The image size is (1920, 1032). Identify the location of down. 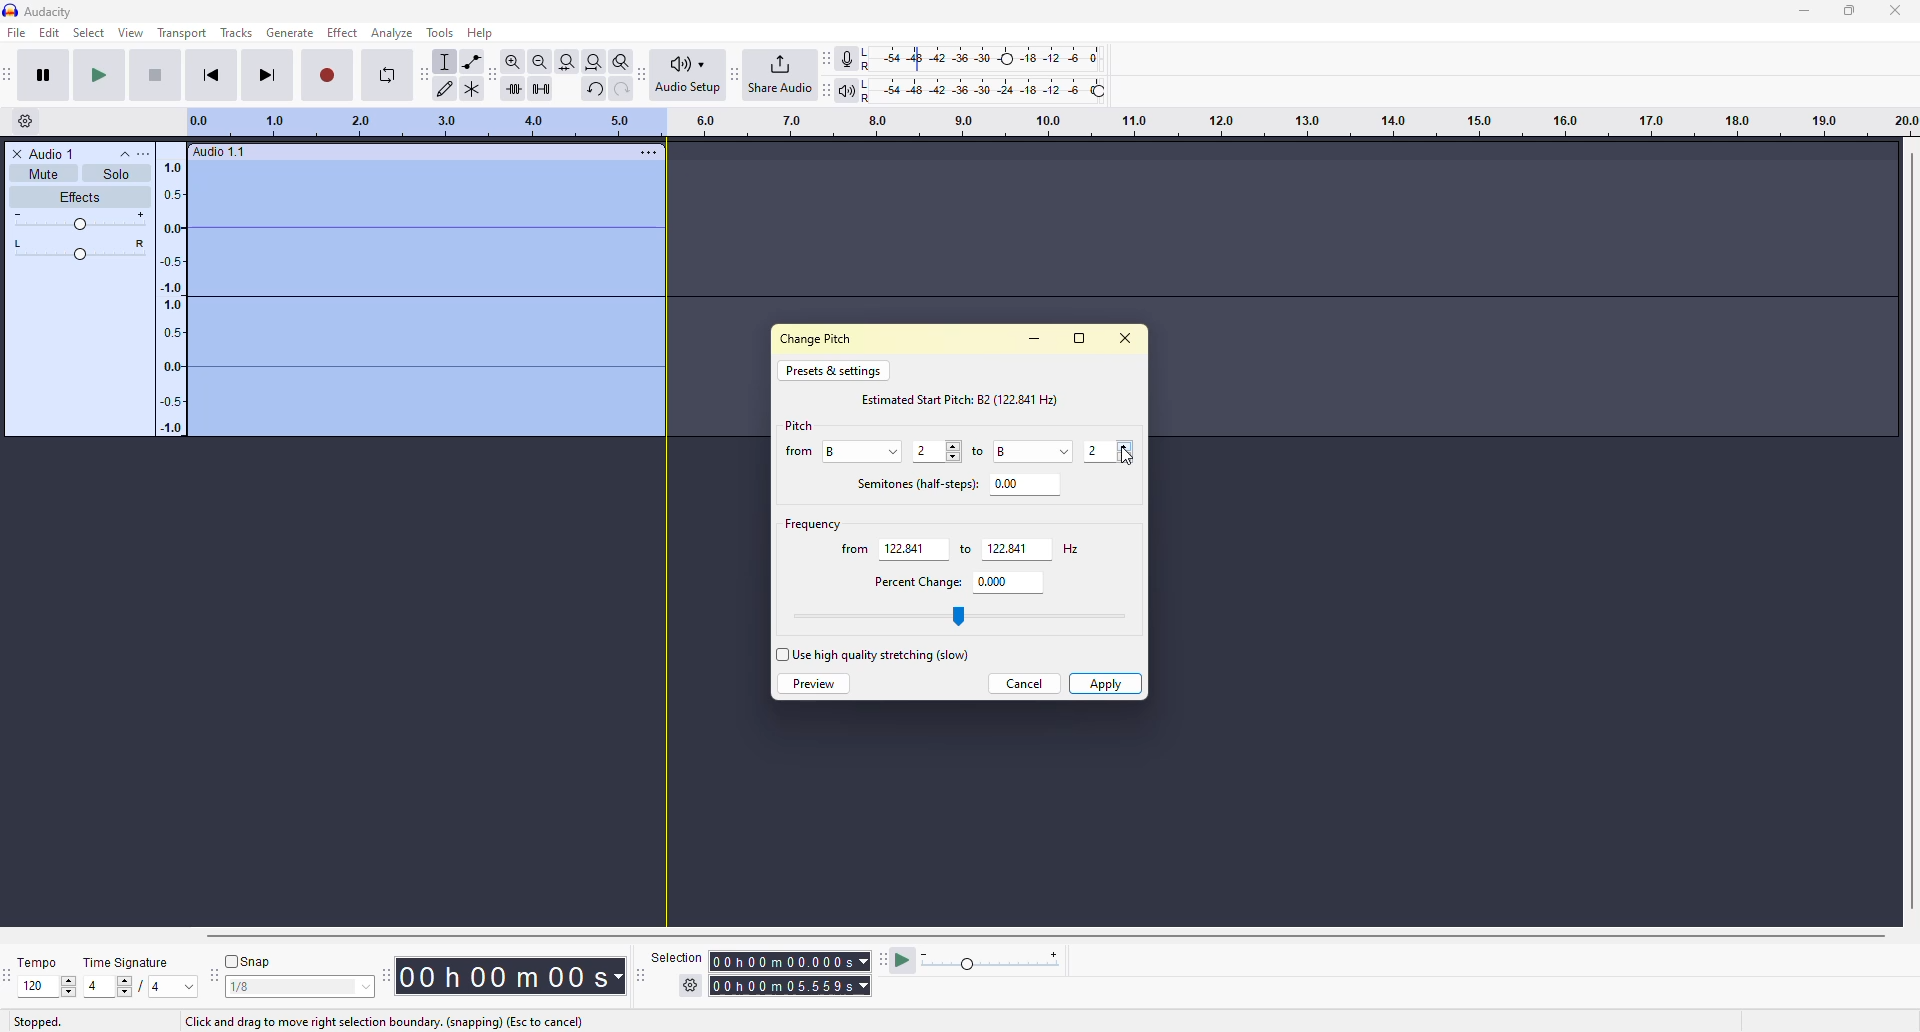
(68, 992).